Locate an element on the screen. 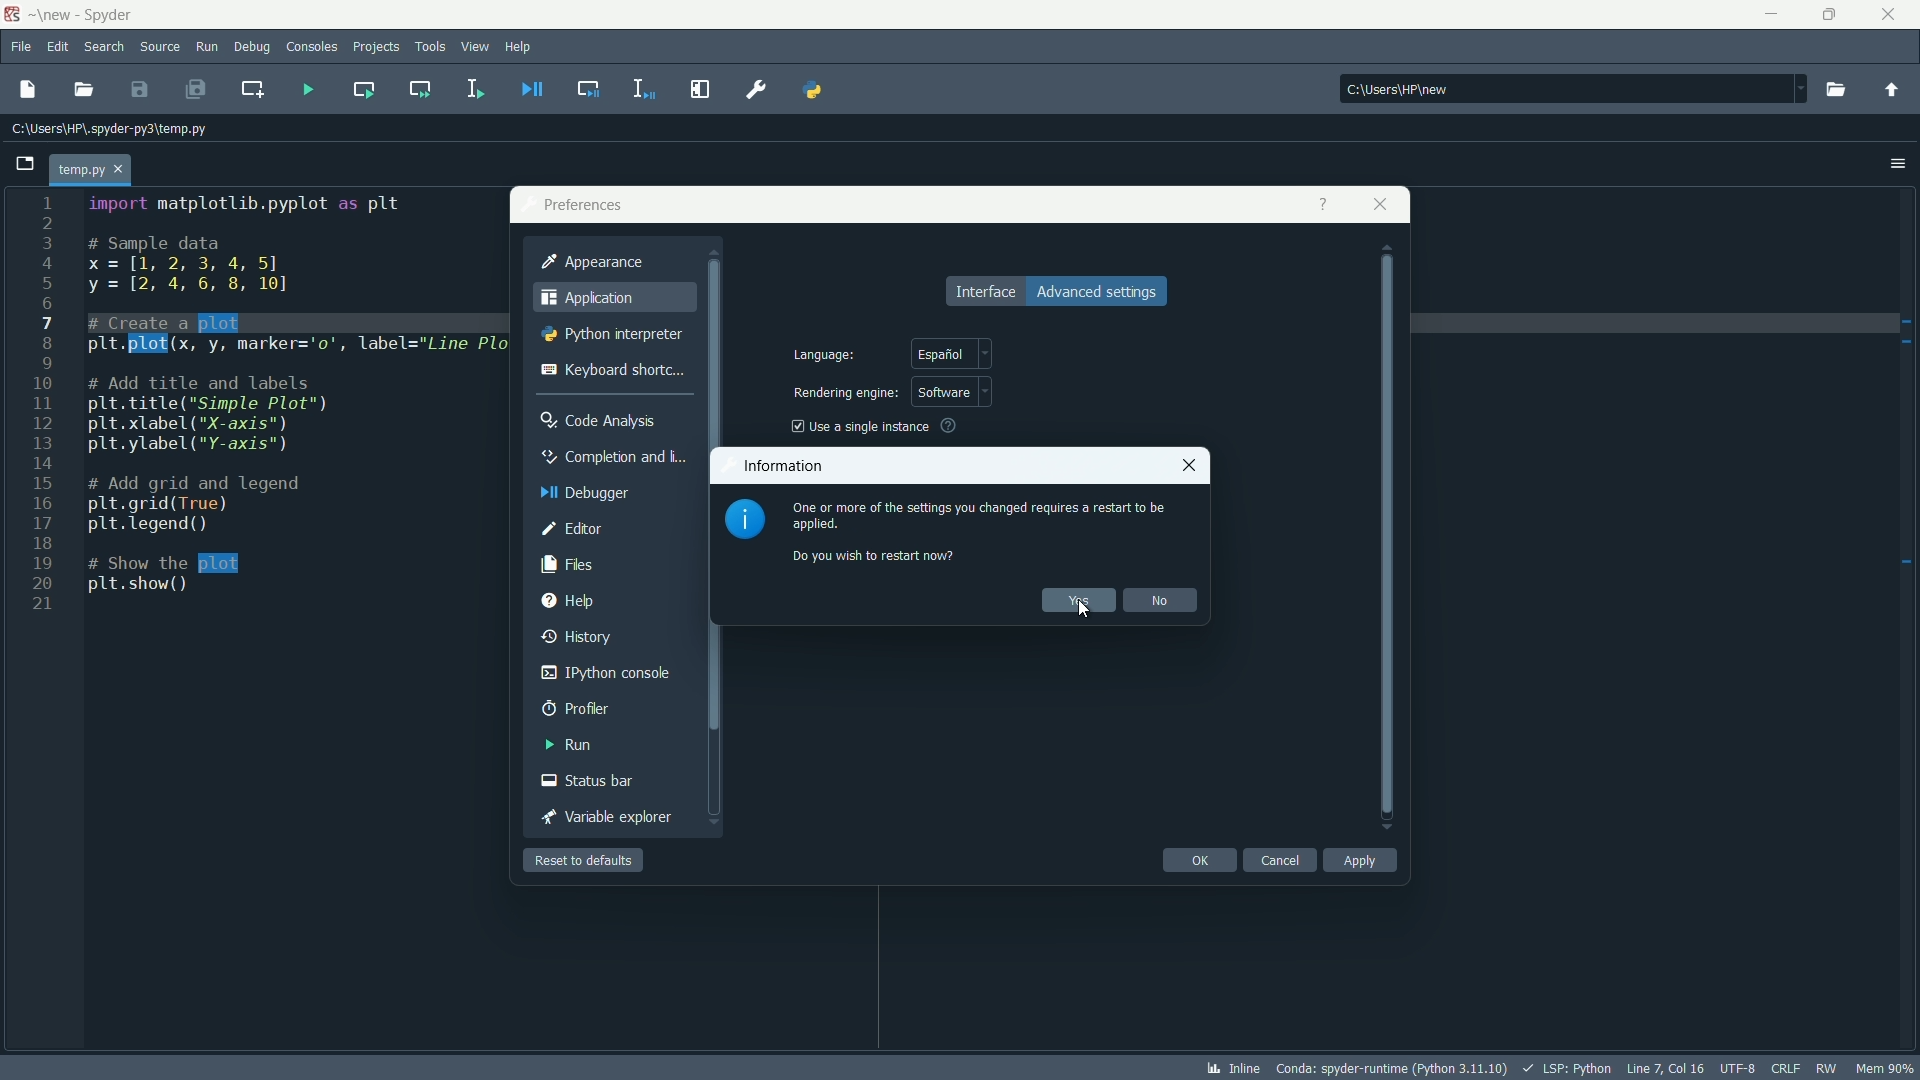 The width and height of the screenshot is (1920, 1080). consoles is located at coordinates (315, 48).